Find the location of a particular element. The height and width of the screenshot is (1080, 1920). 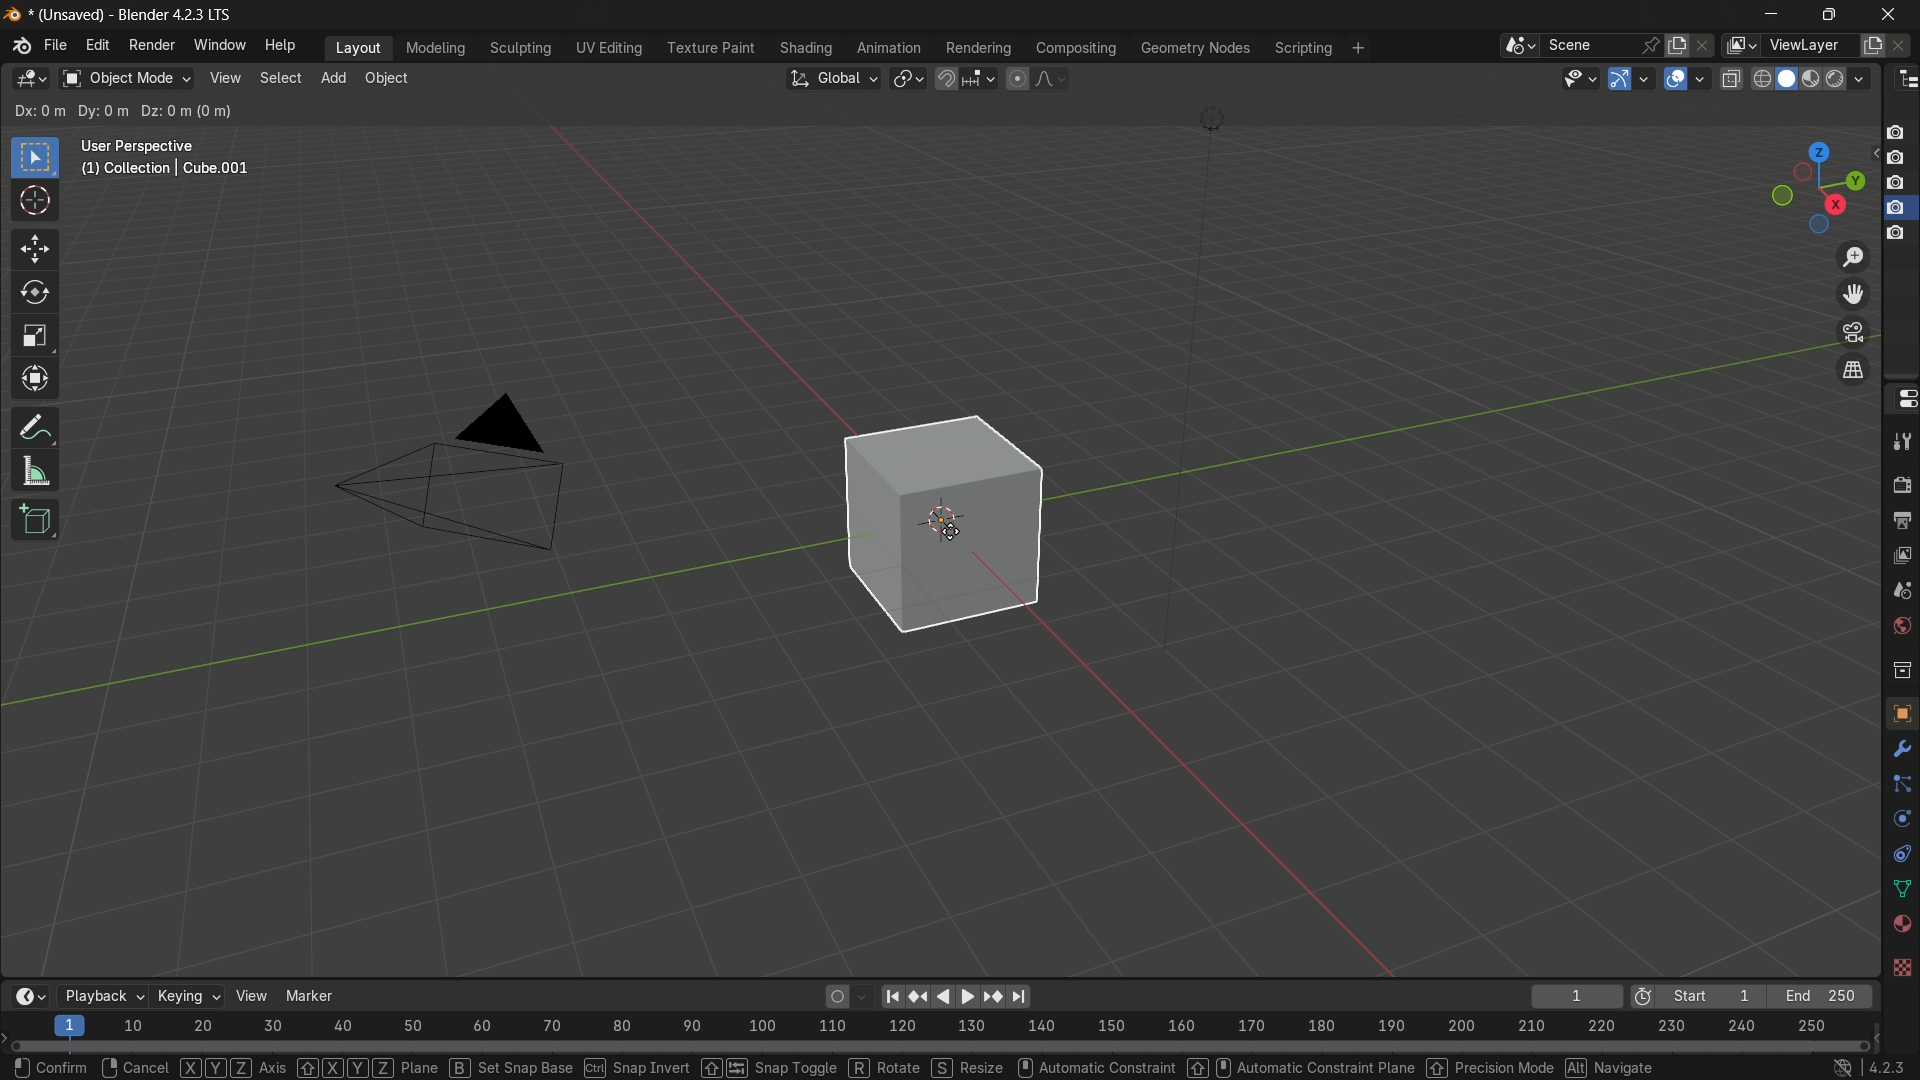

Icon4 is located at coordinates (1898, 226).